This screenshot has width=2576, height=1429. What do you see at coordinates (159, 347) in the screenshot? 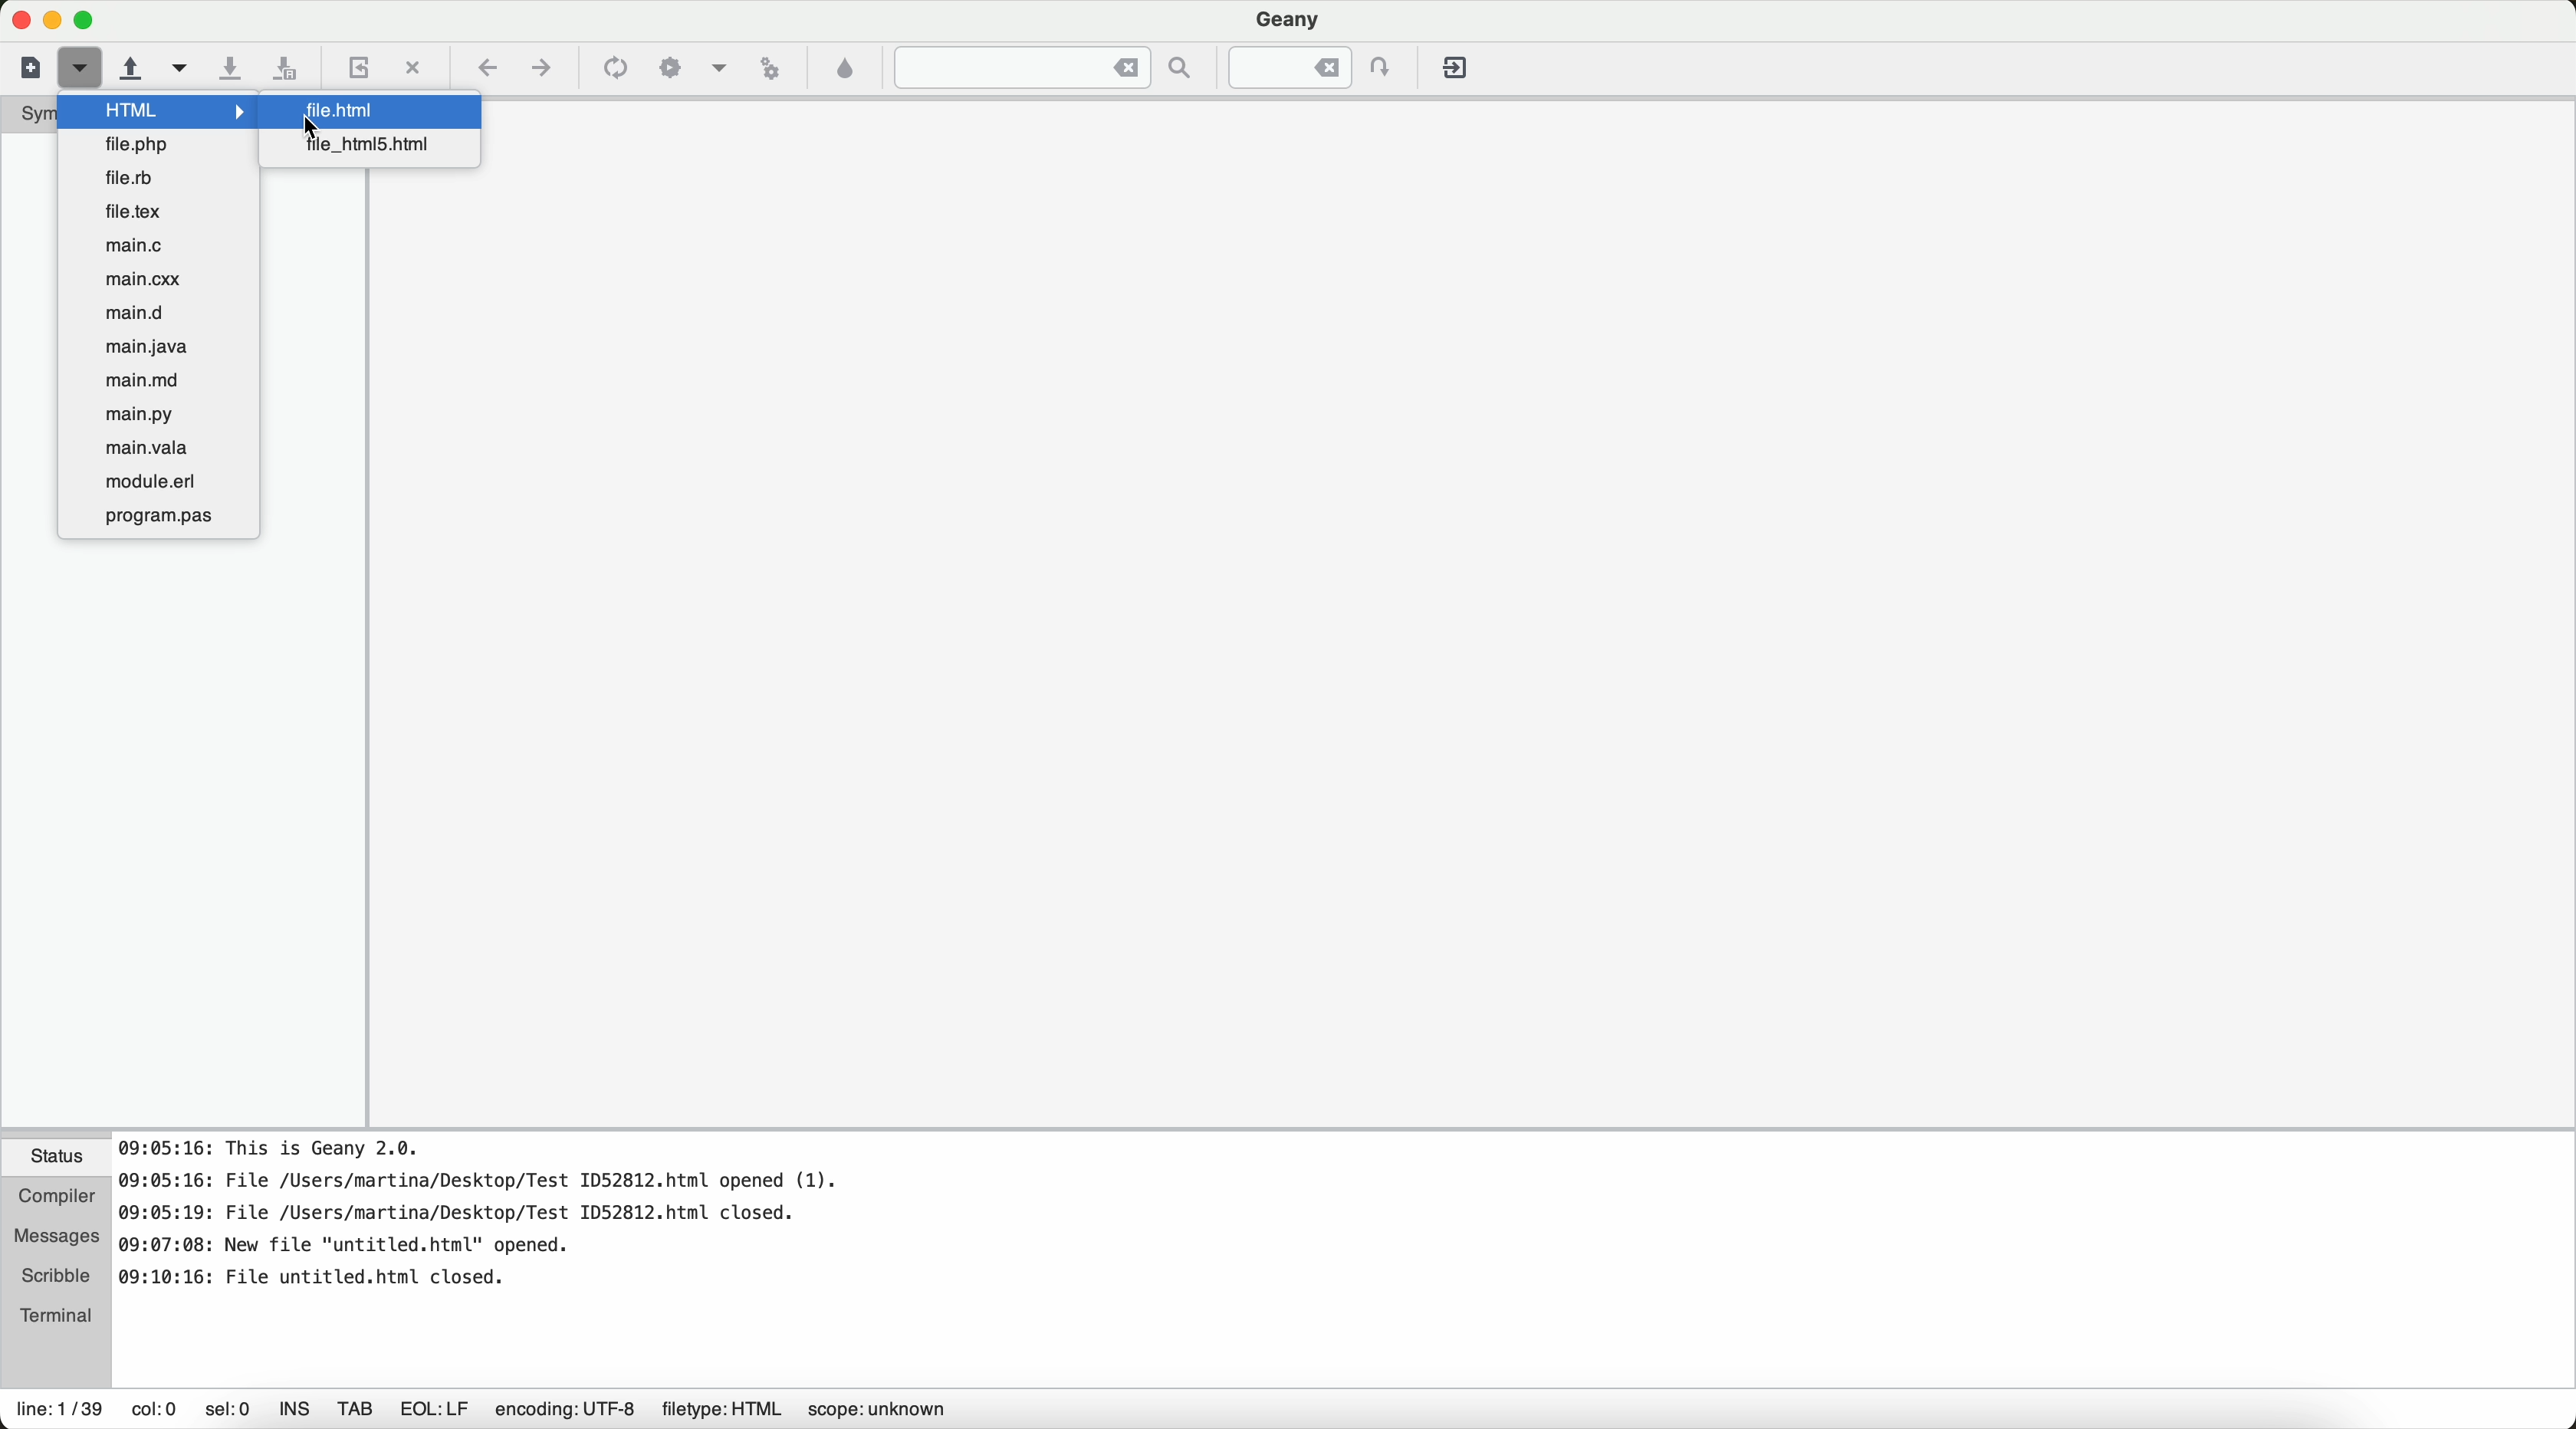
I see `main.java` at bounding box center [159, 347].